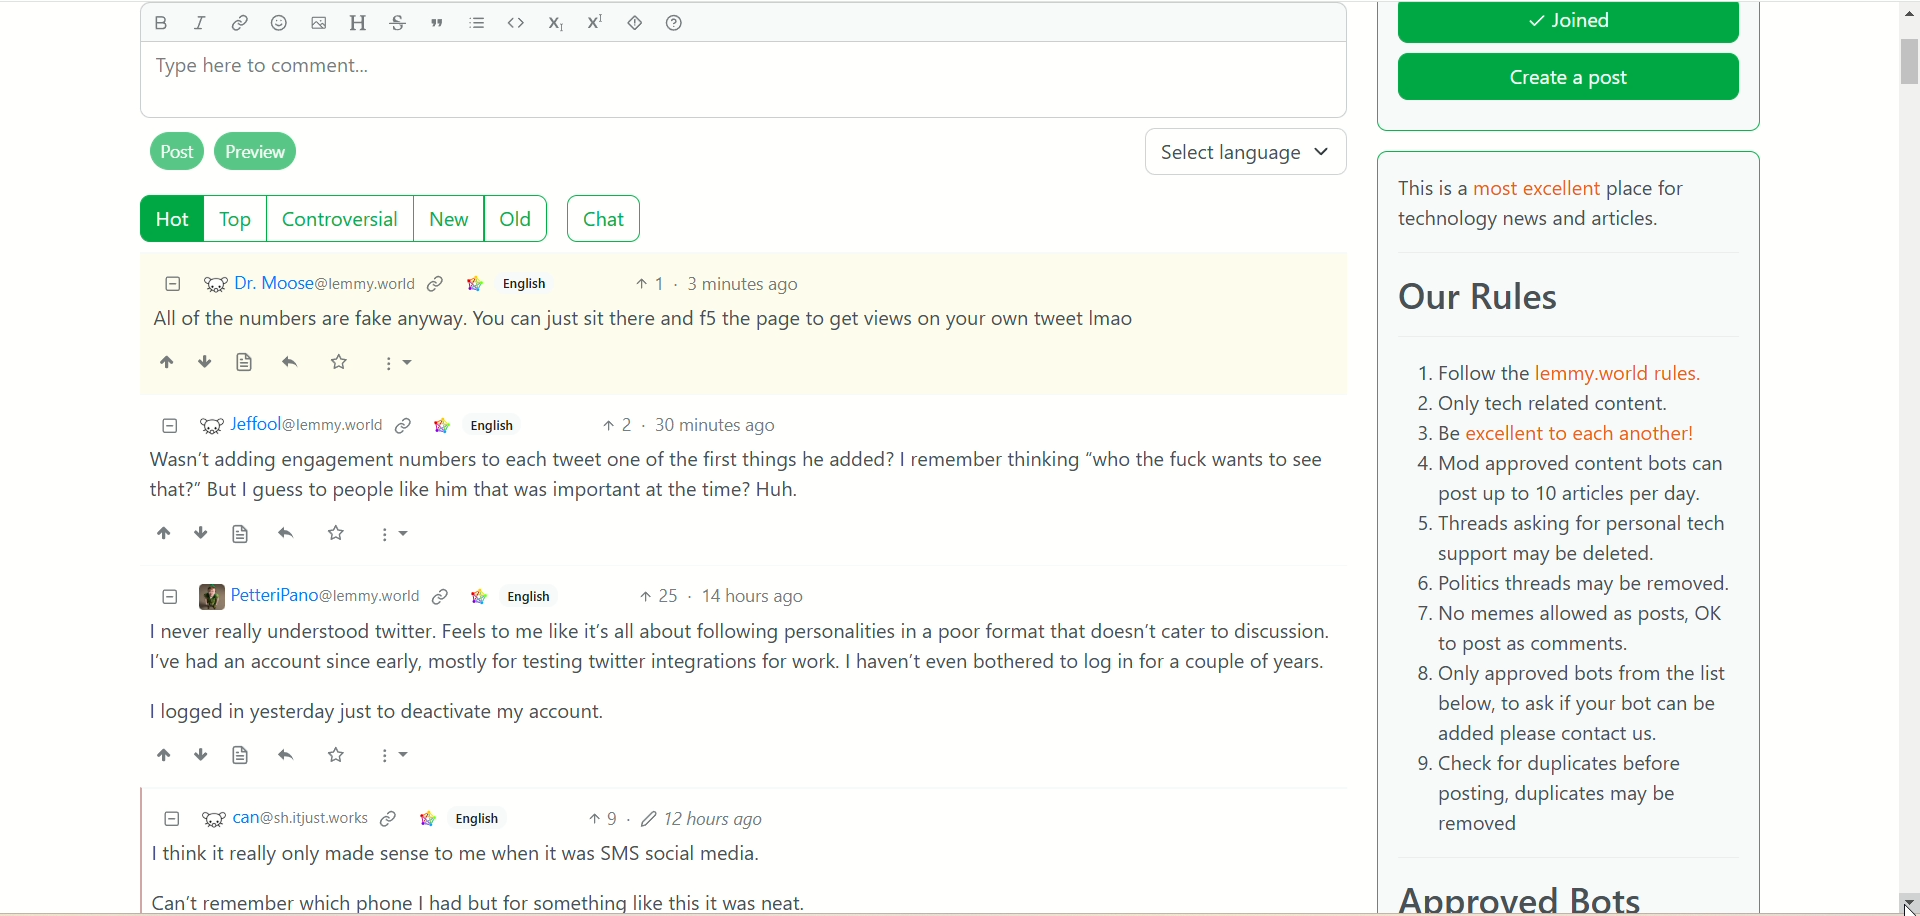 The width and height of the screenshot is (1920, 916). Describe the element at coordinates (177, 150) in the screenshot. I see `post` at that location.